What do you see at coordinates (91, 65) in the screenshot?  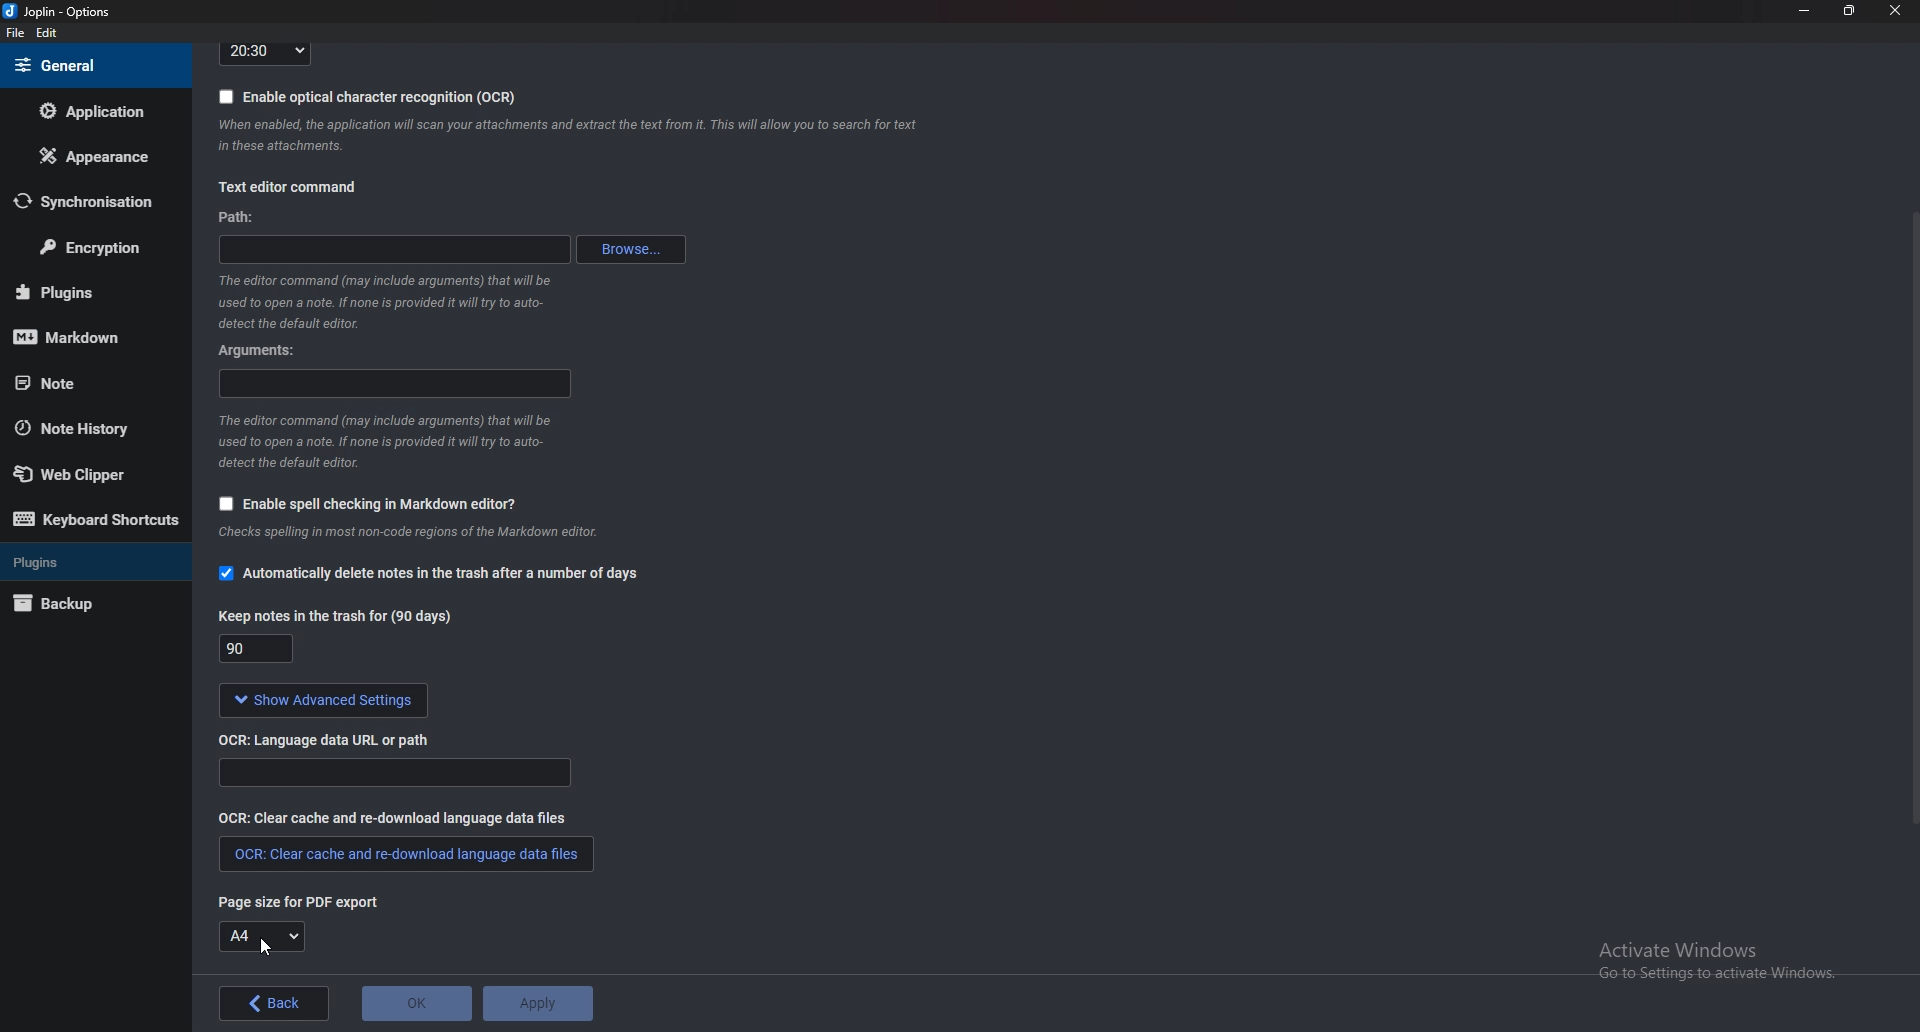 I see `general` at bounding box center [91, 65].